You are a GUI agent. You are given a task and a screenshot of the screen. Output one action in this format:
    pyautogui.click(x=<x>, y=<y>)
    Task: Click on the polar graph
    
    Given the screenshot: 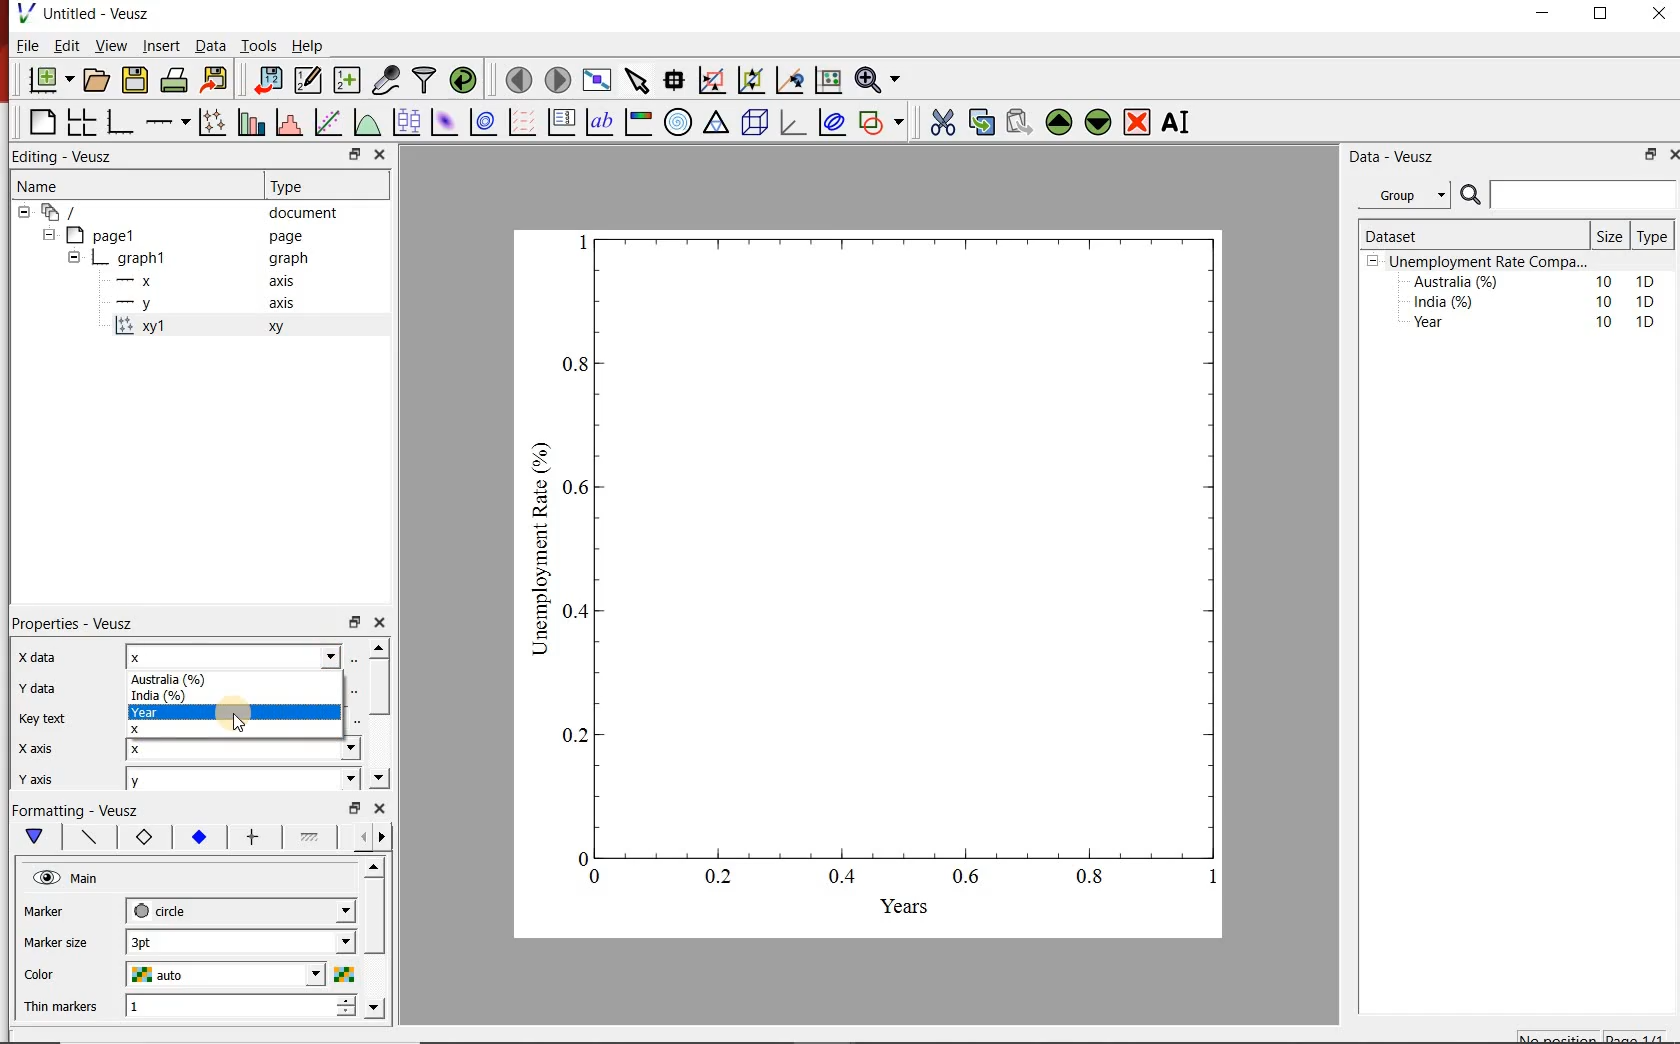 What is the action you would take?
    pyautogui.click(x=679, y=123)
    